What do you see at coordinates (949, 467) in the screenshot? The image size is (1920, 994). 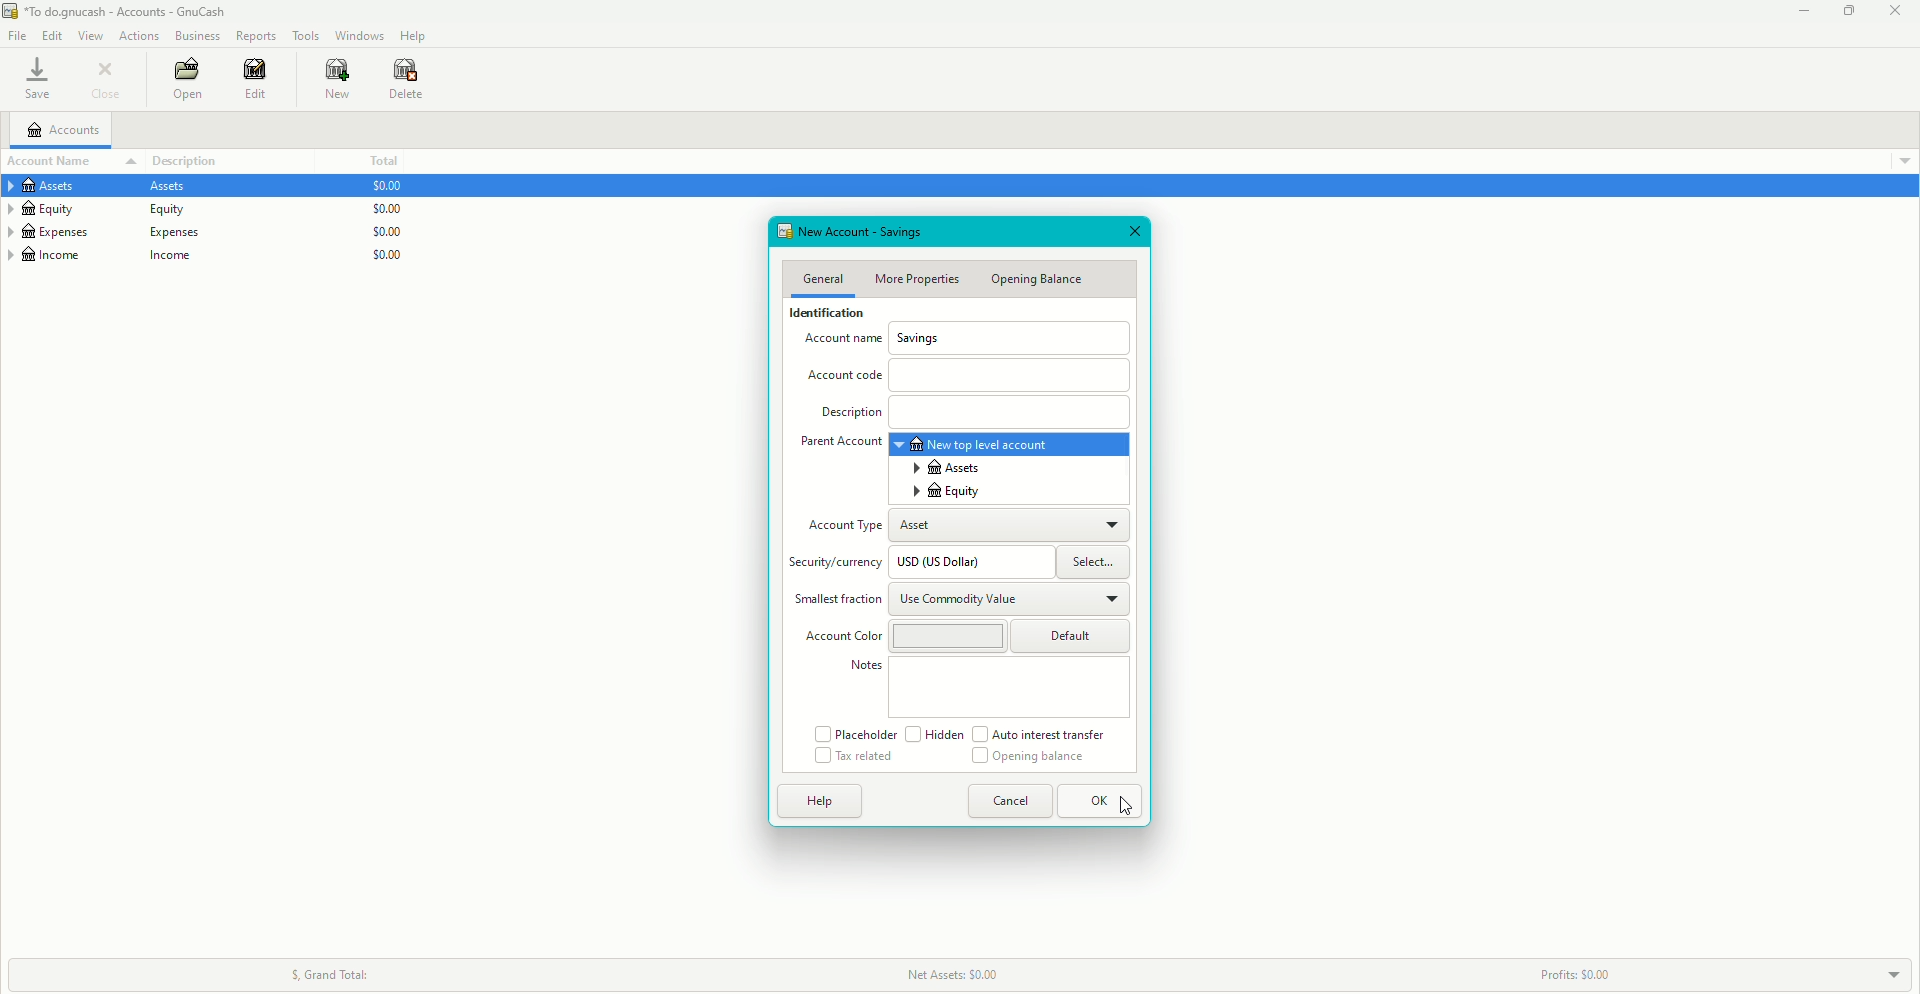 I see `Assets` at bounding box center [949, 467].